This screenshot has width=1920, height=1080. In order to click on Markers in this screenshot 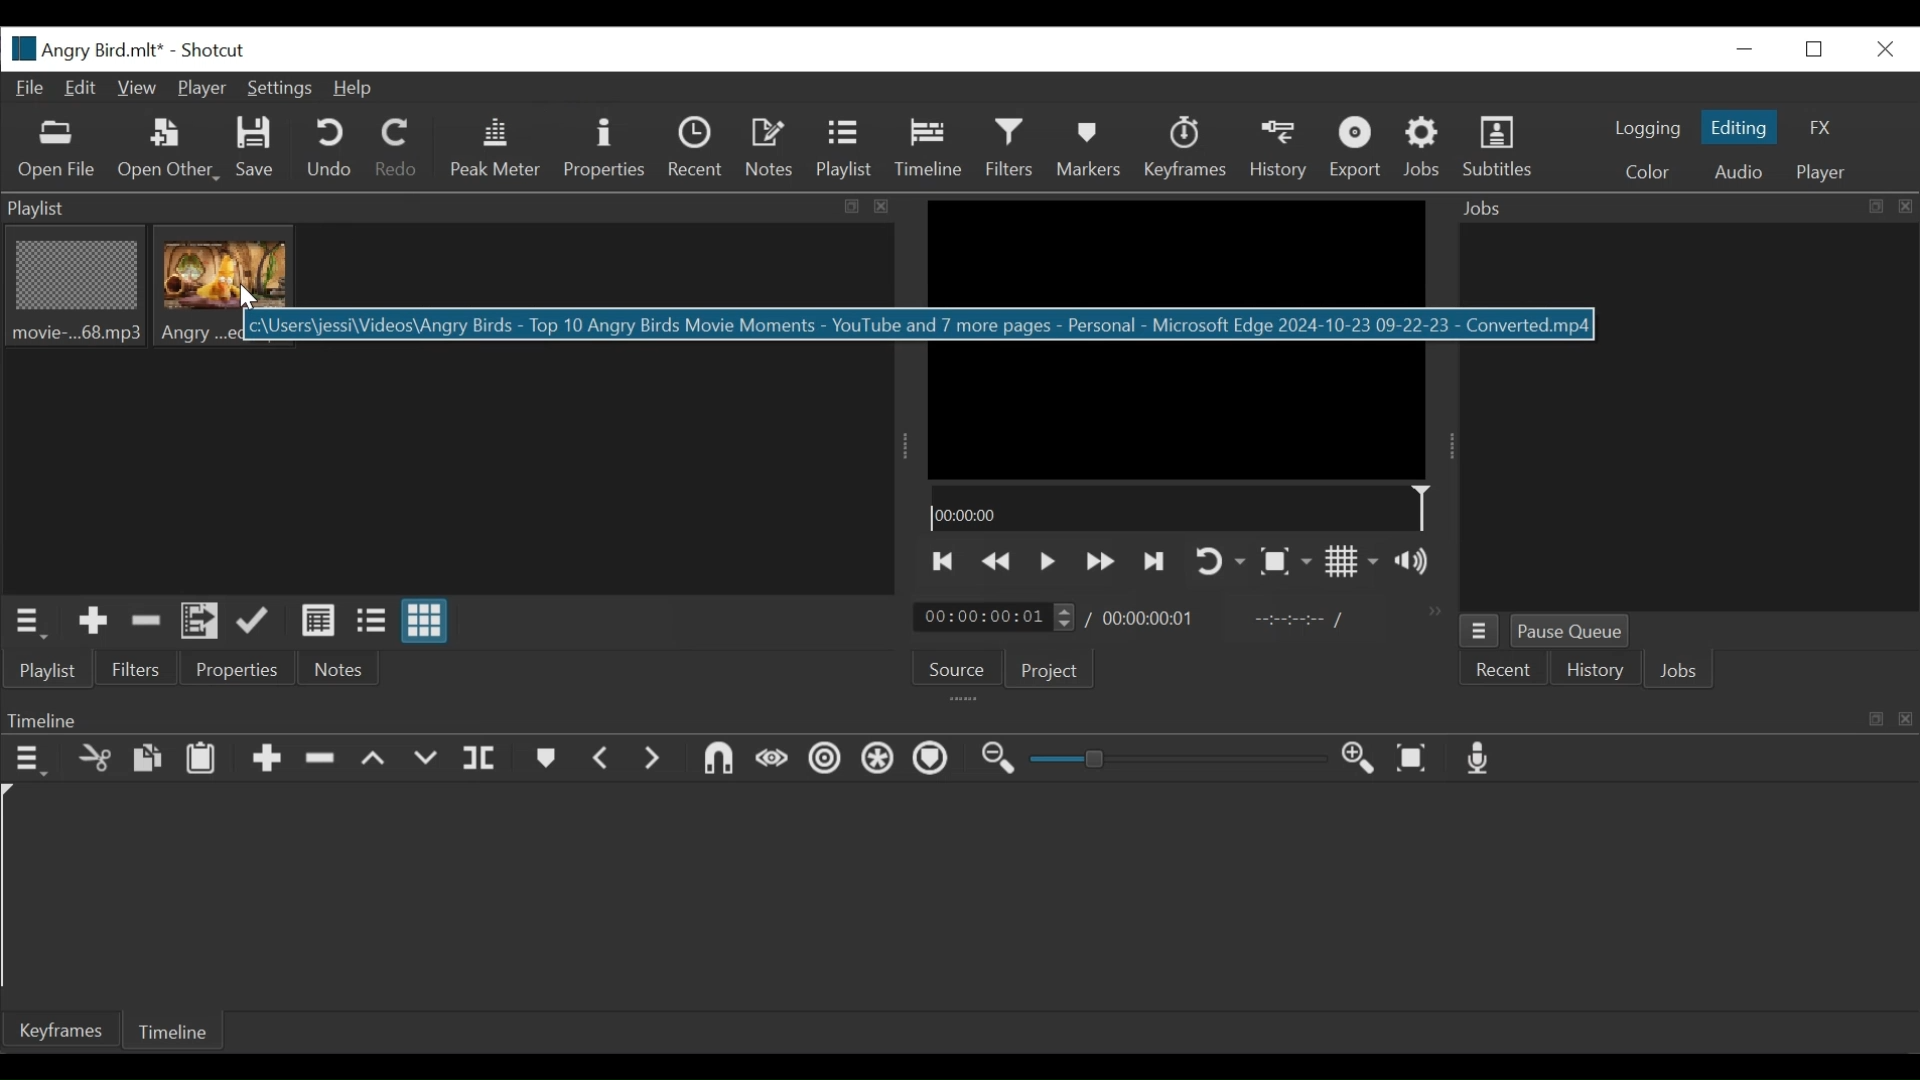, I will do `click(547, 759)`.